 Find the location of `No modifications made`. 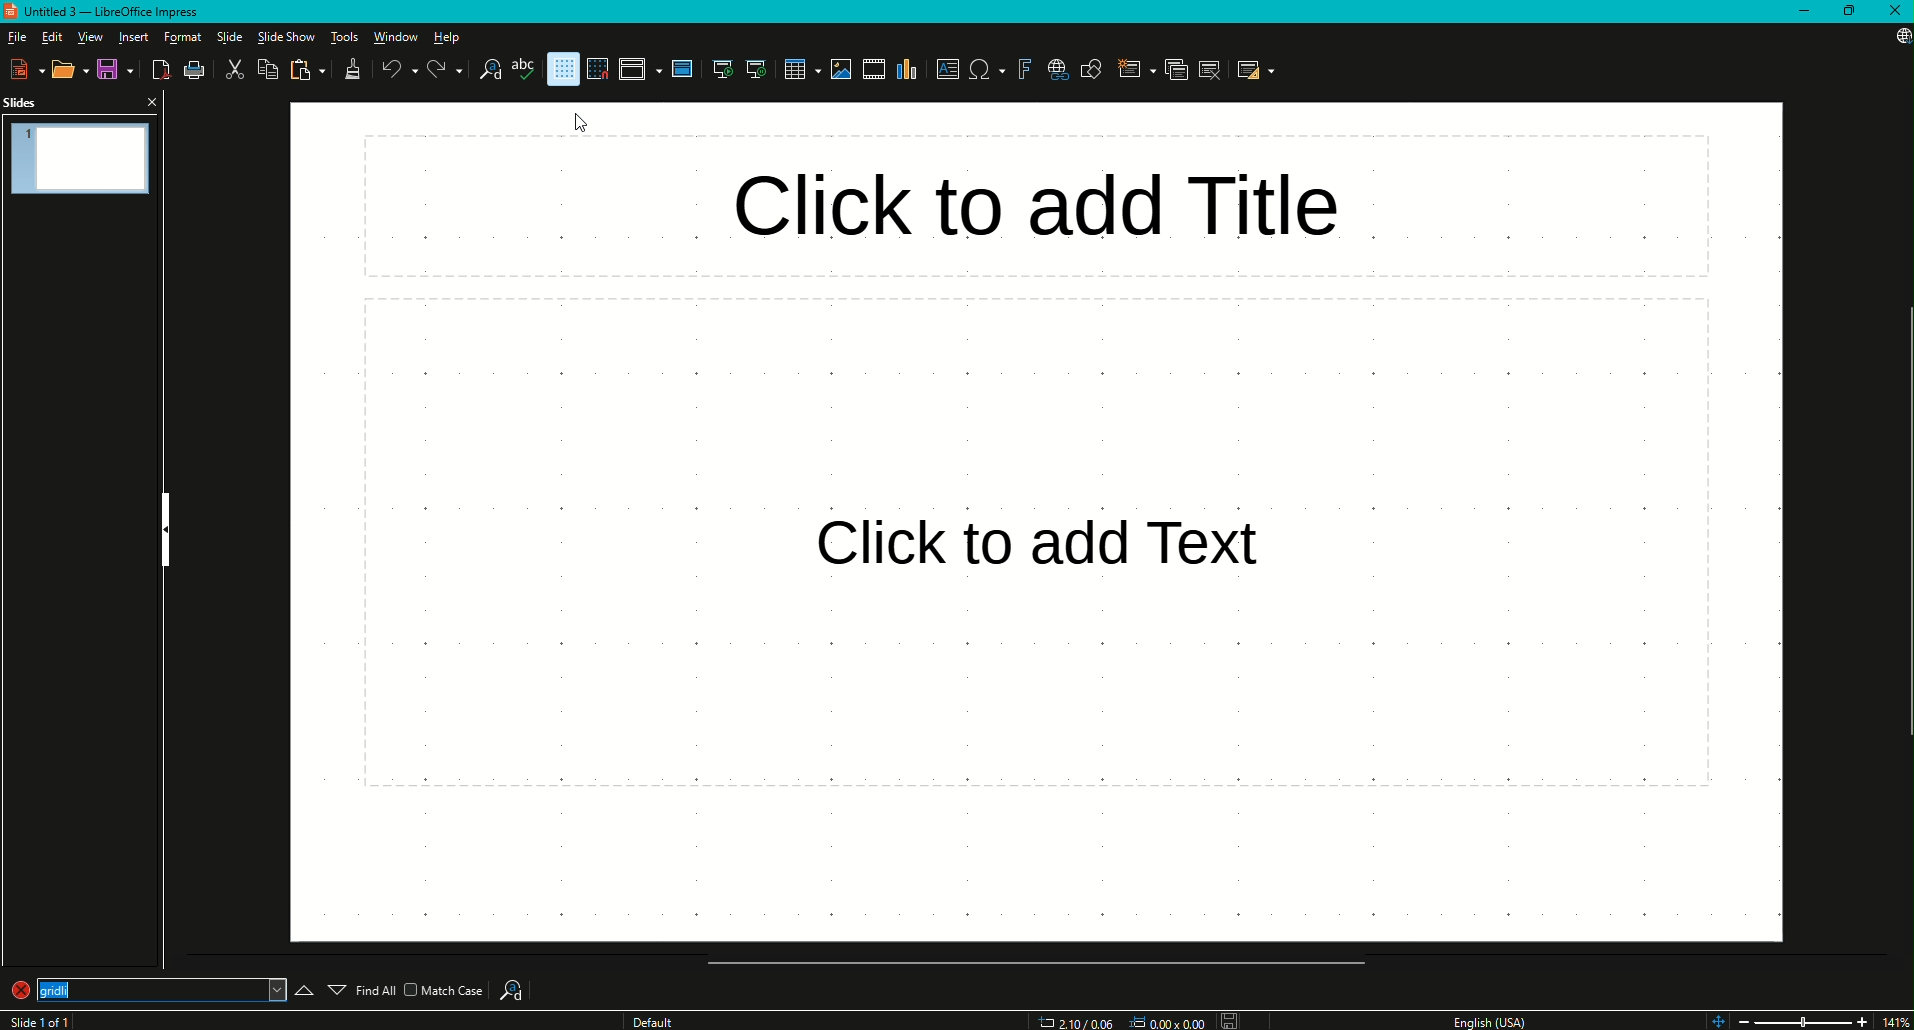

No modifications made is located at coordinates (1229, 1016).